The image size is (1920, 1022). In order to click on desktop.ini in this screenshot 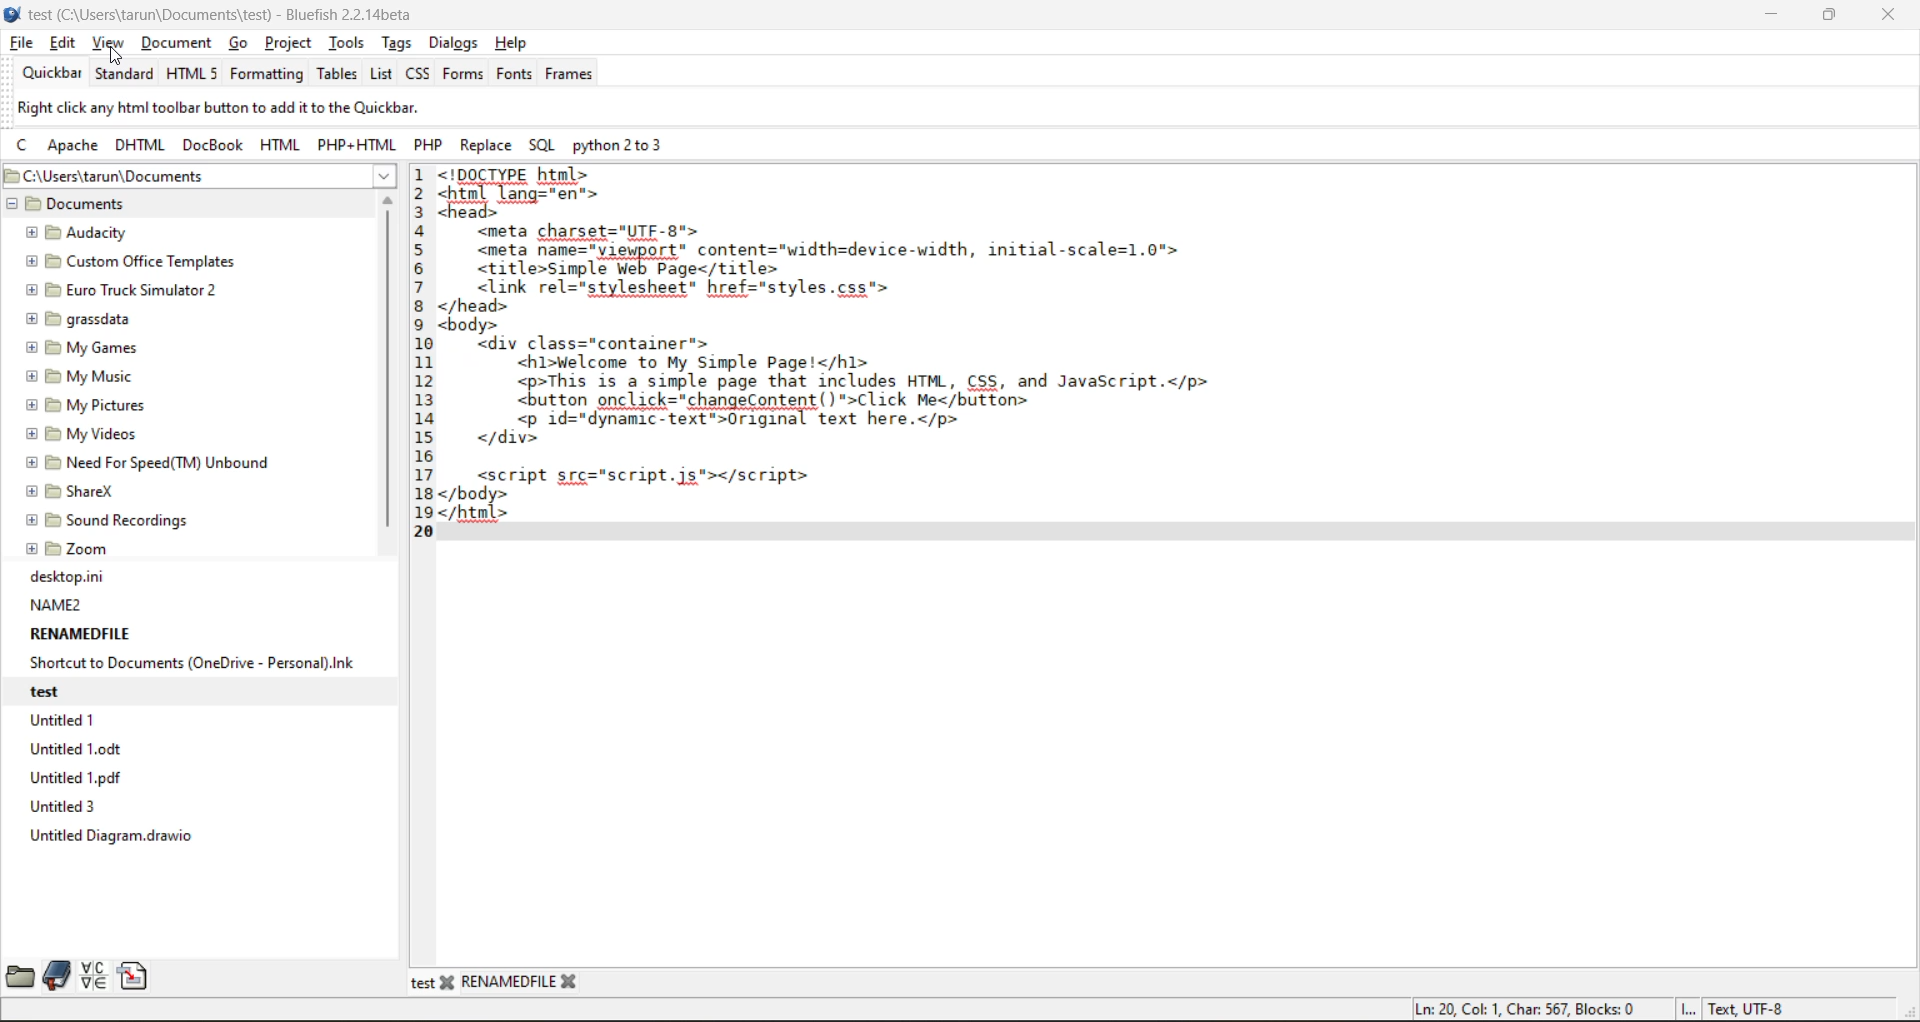, I will do `click(68, 577)`.